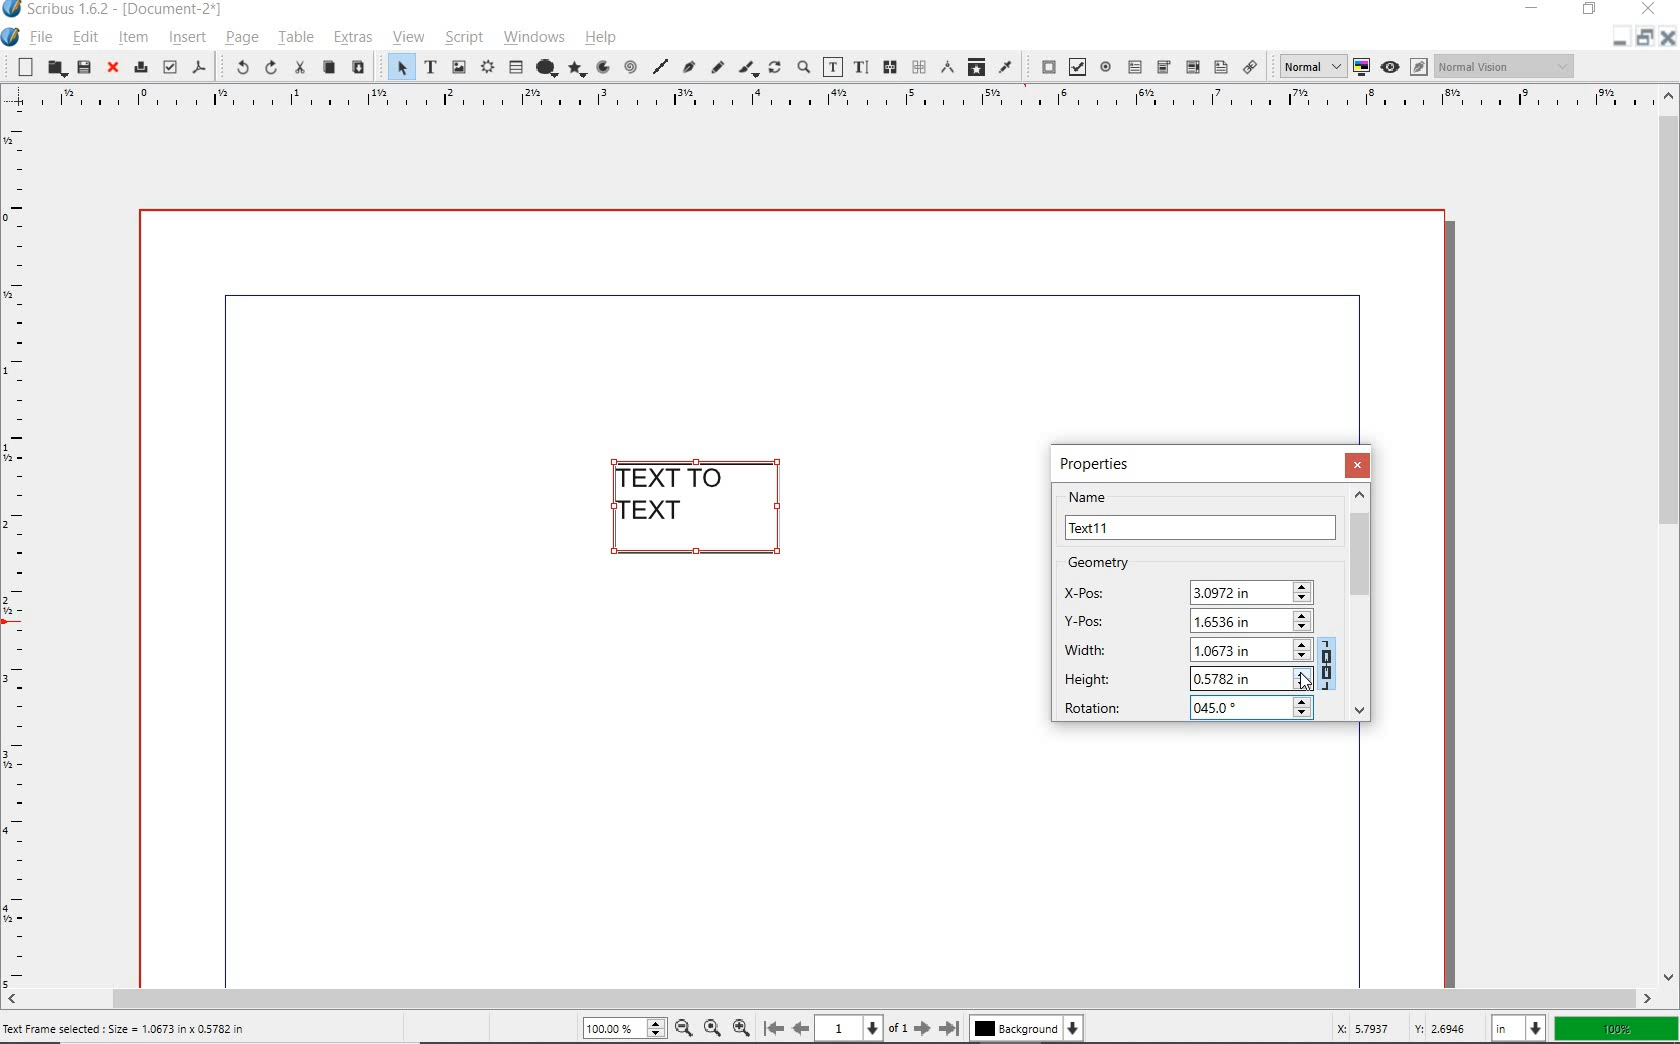  Describe the element at coordinates (1008, 69) in the screenshot. I see `eye dropper` at that location.